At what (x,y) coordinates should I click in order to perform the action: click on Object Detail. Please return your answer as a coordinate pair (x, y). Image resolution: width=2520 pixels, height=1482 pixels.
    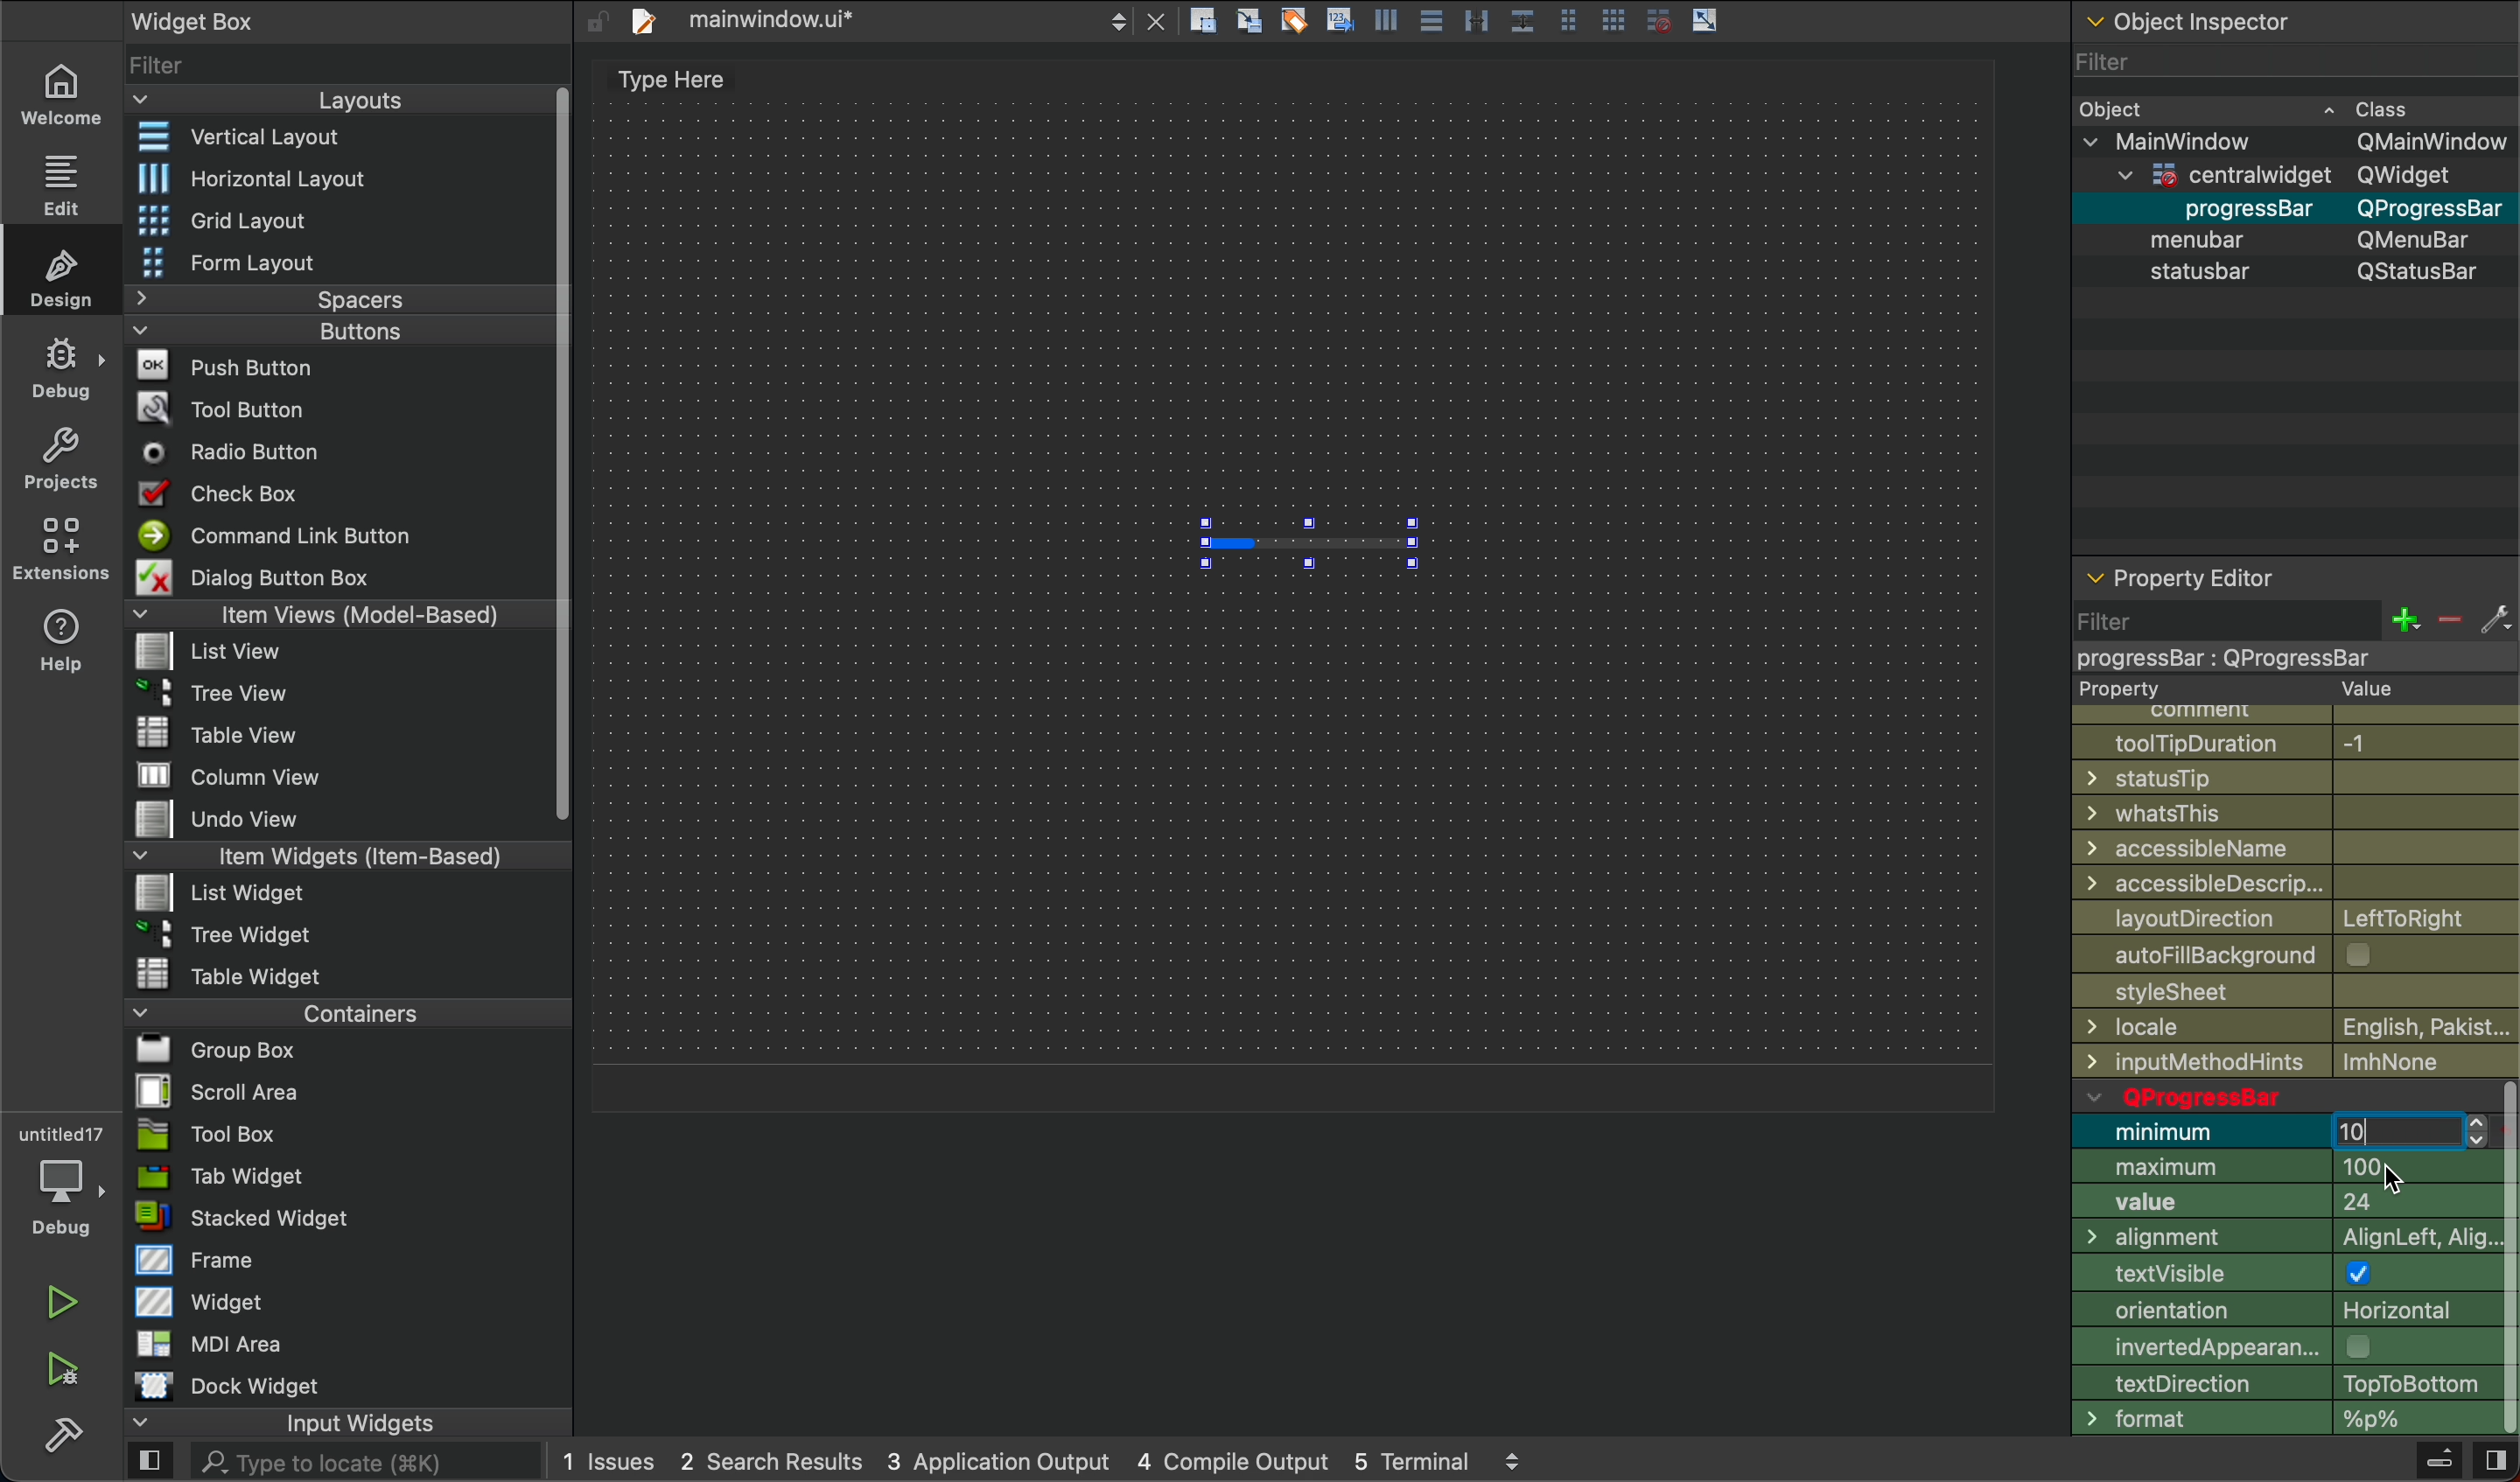
    Looking at the image, I should click on (2293, 189).